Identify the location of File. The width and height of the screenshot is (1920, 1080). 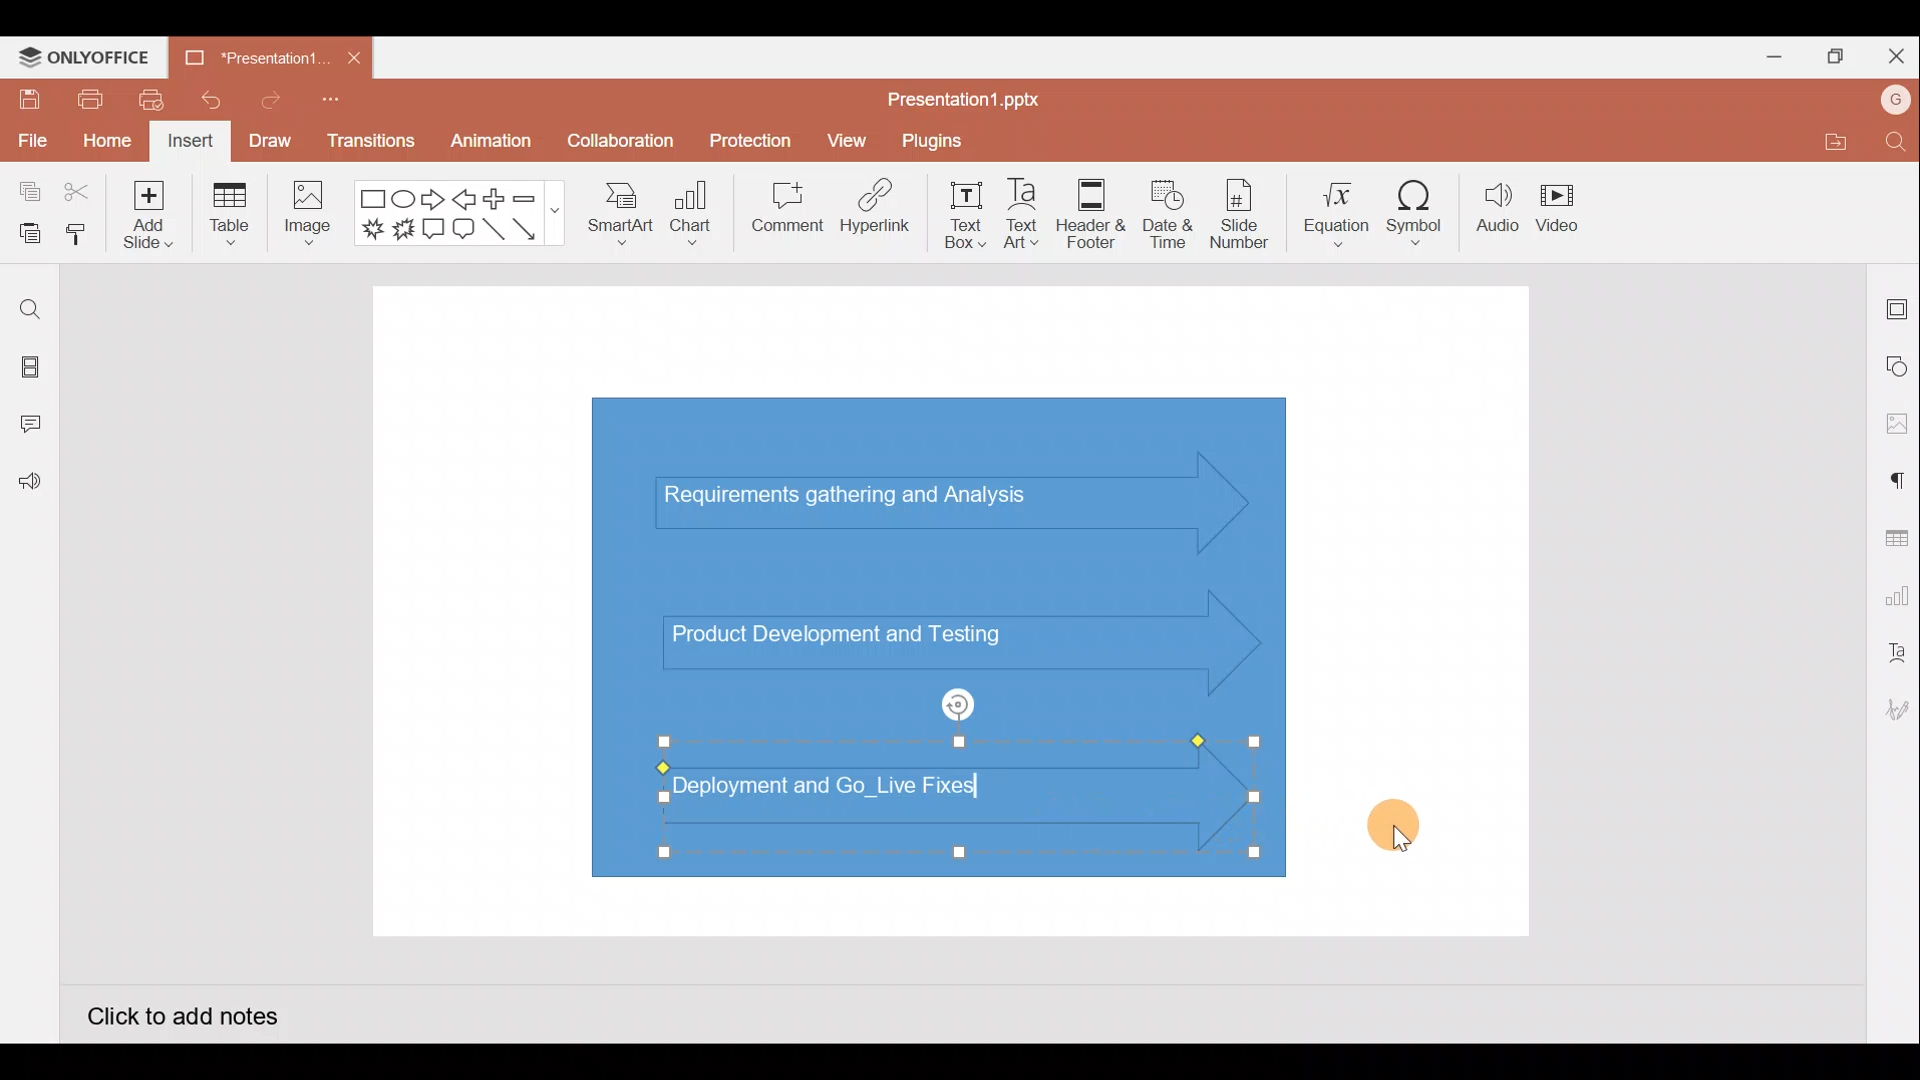
(30, 137).